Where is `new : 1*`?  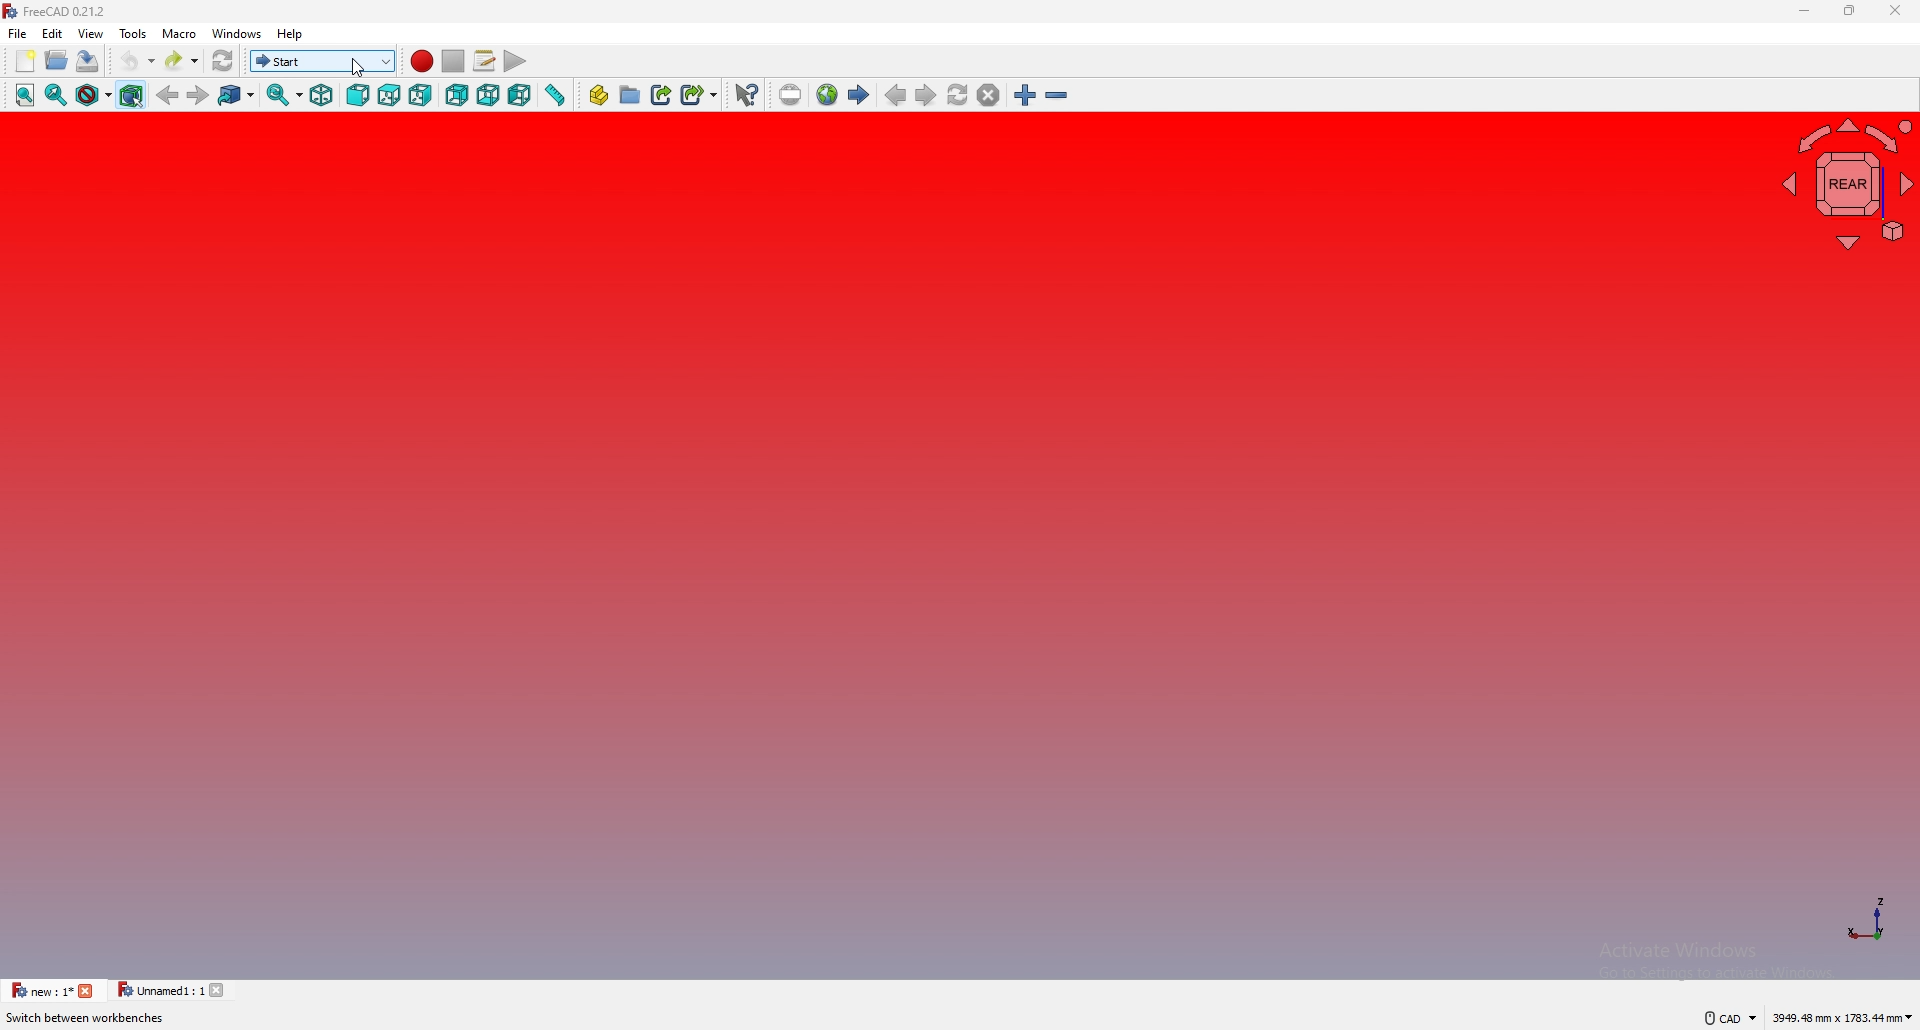
new : 1* is located at coordinates (41, 990).